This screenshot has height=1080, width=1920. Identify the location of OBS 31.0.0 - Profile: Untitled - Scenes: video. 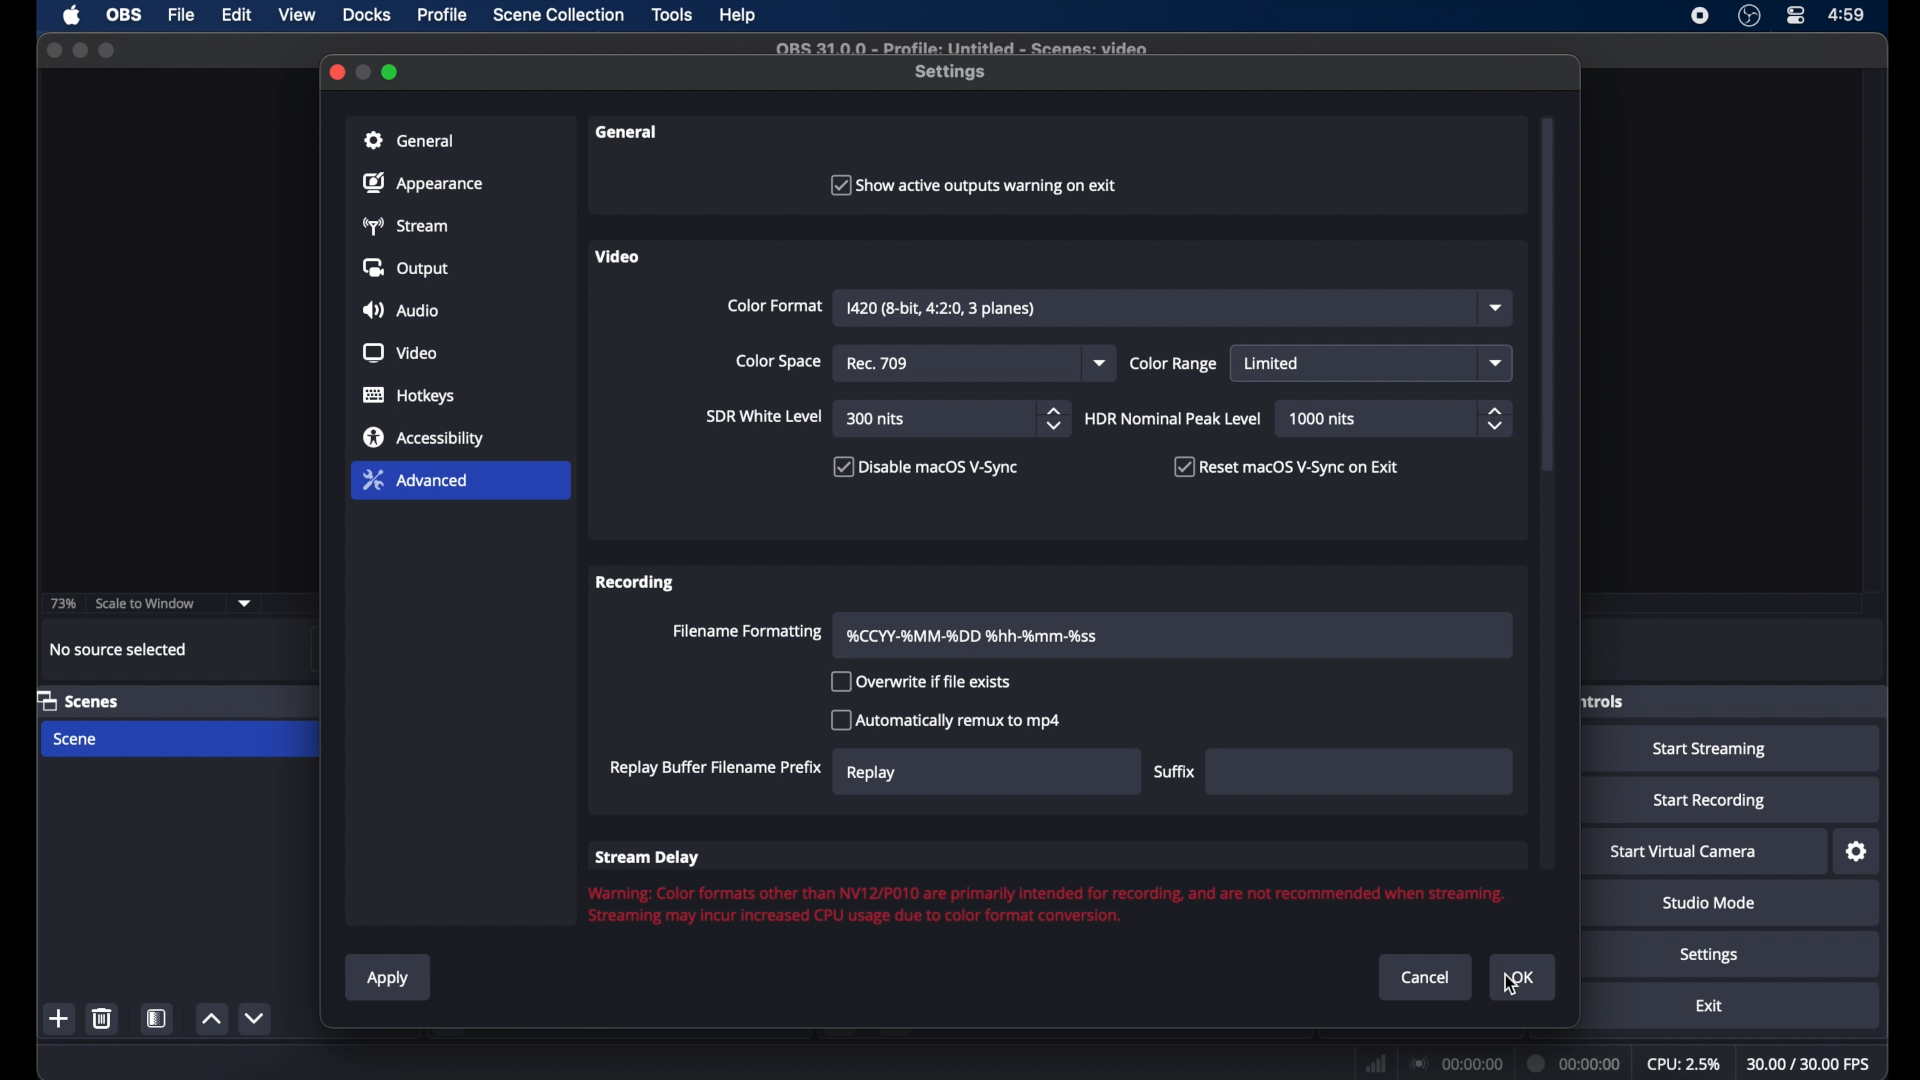
(966, 47).